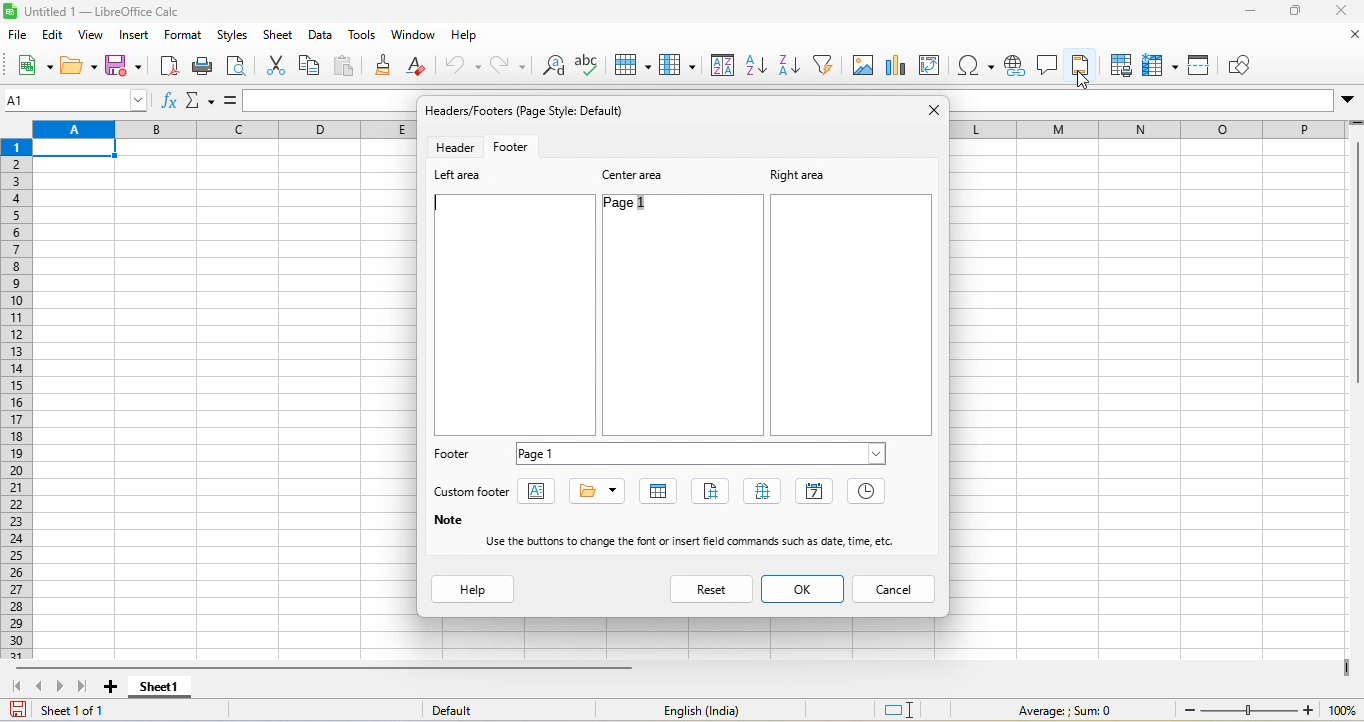  Describe the element at coordinates (866, 64) in the screenshot. I see `image` at that location.